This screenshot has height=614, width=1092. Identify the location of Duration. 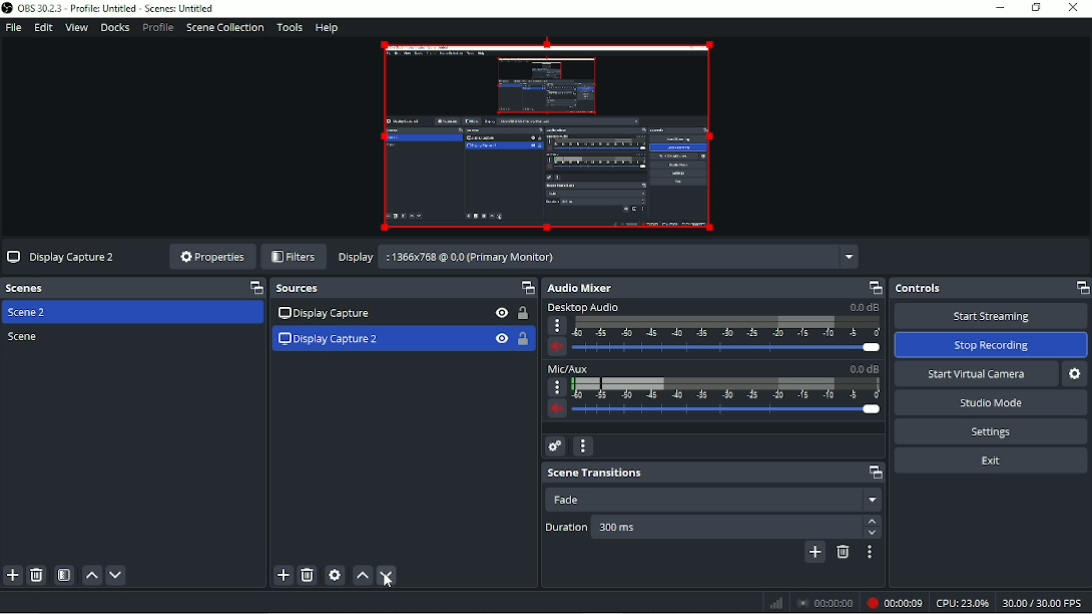
(567, 527).